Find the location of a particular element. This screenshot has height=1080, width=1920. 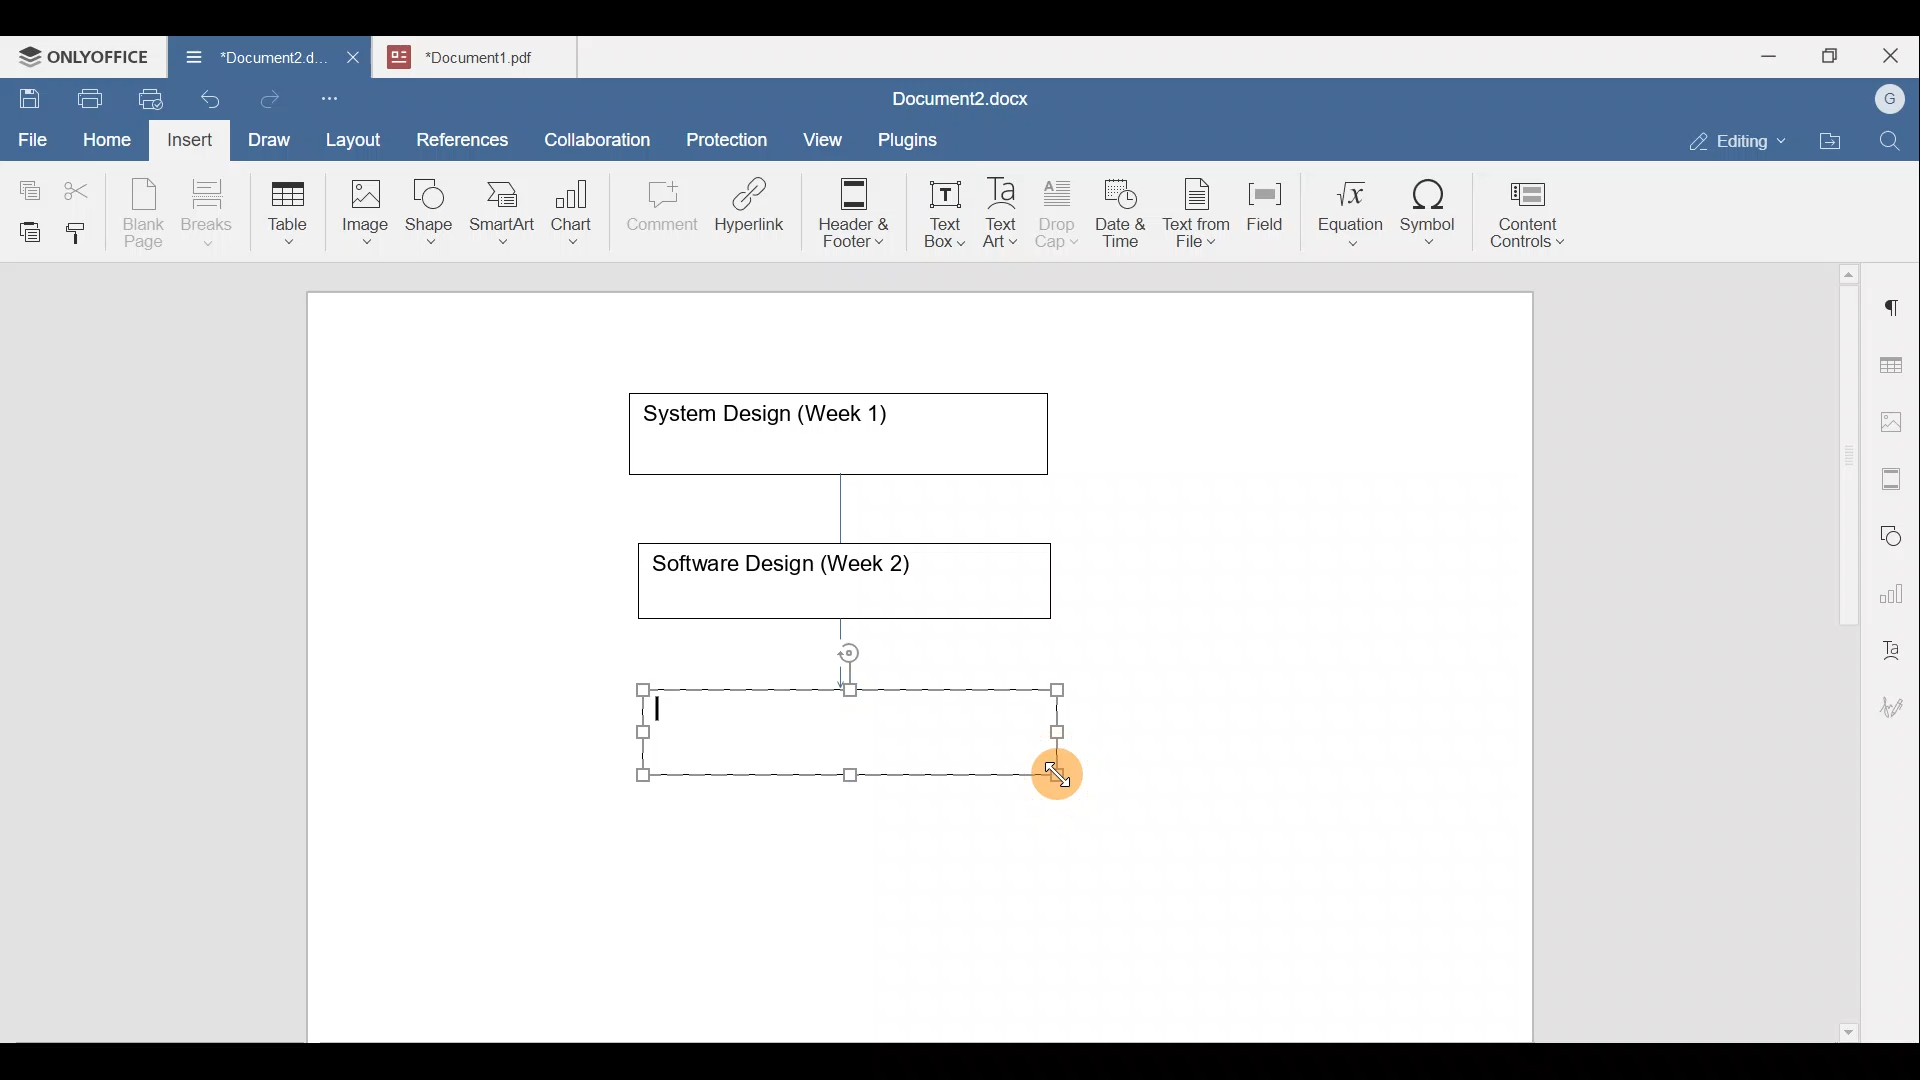

Text Art settings is located at coordinates (1894, 642).